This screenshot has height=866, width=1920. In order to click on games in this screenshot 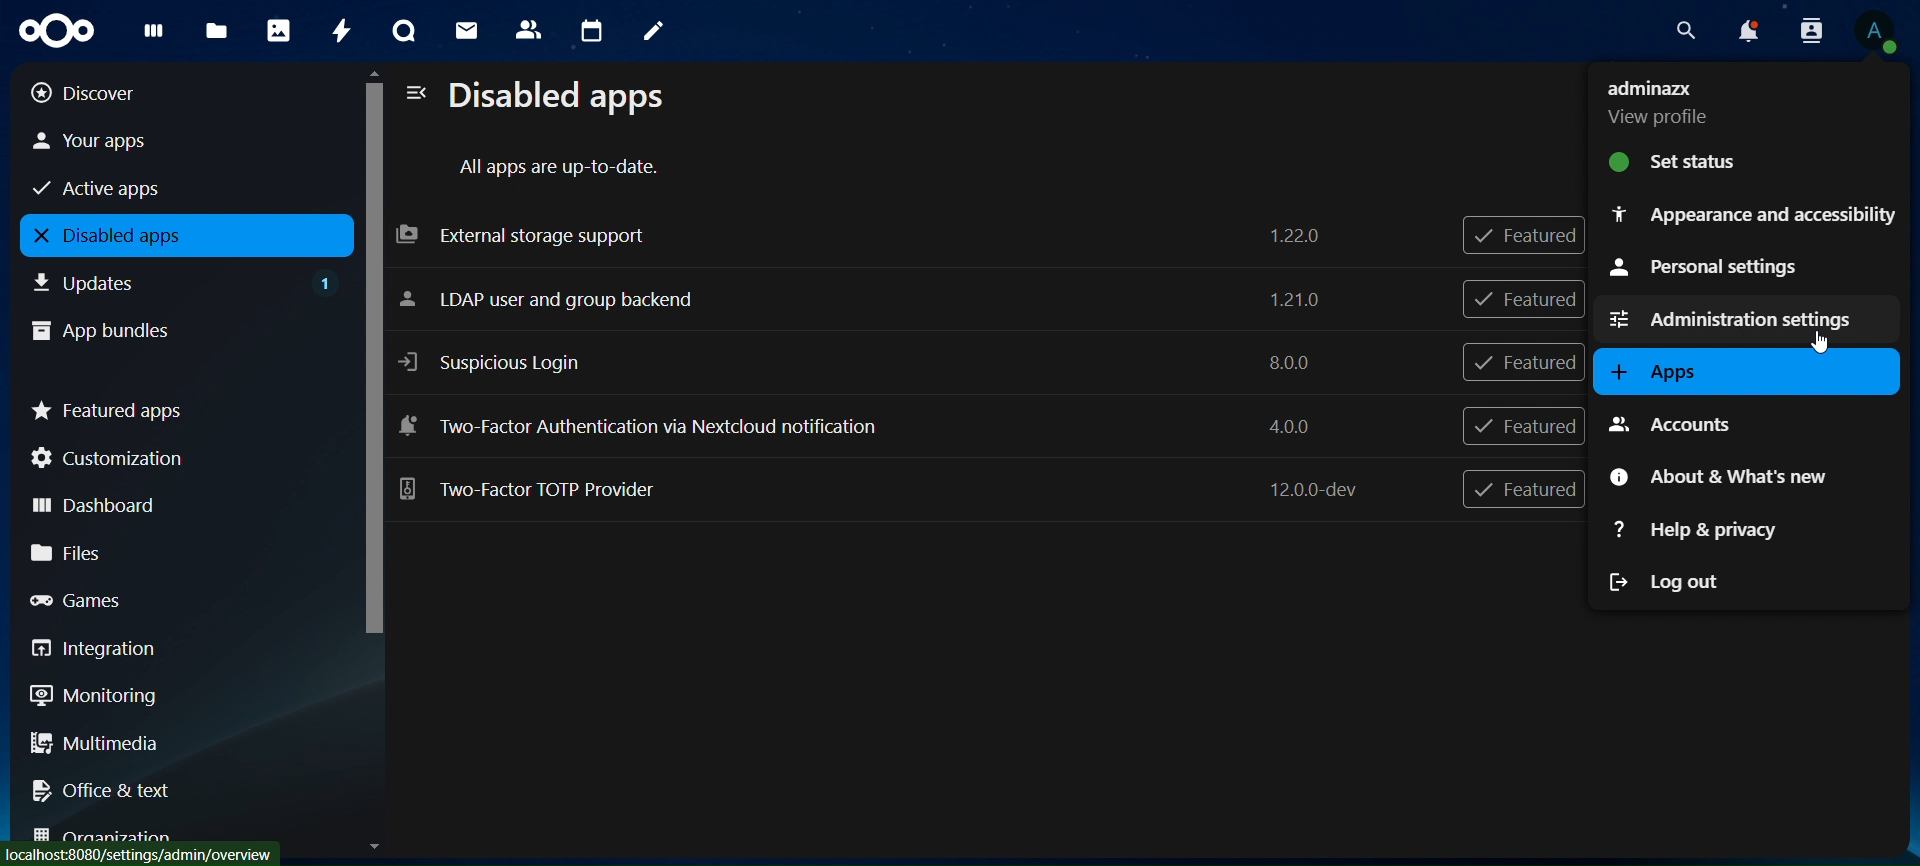, I will do `click(173, 599)`.